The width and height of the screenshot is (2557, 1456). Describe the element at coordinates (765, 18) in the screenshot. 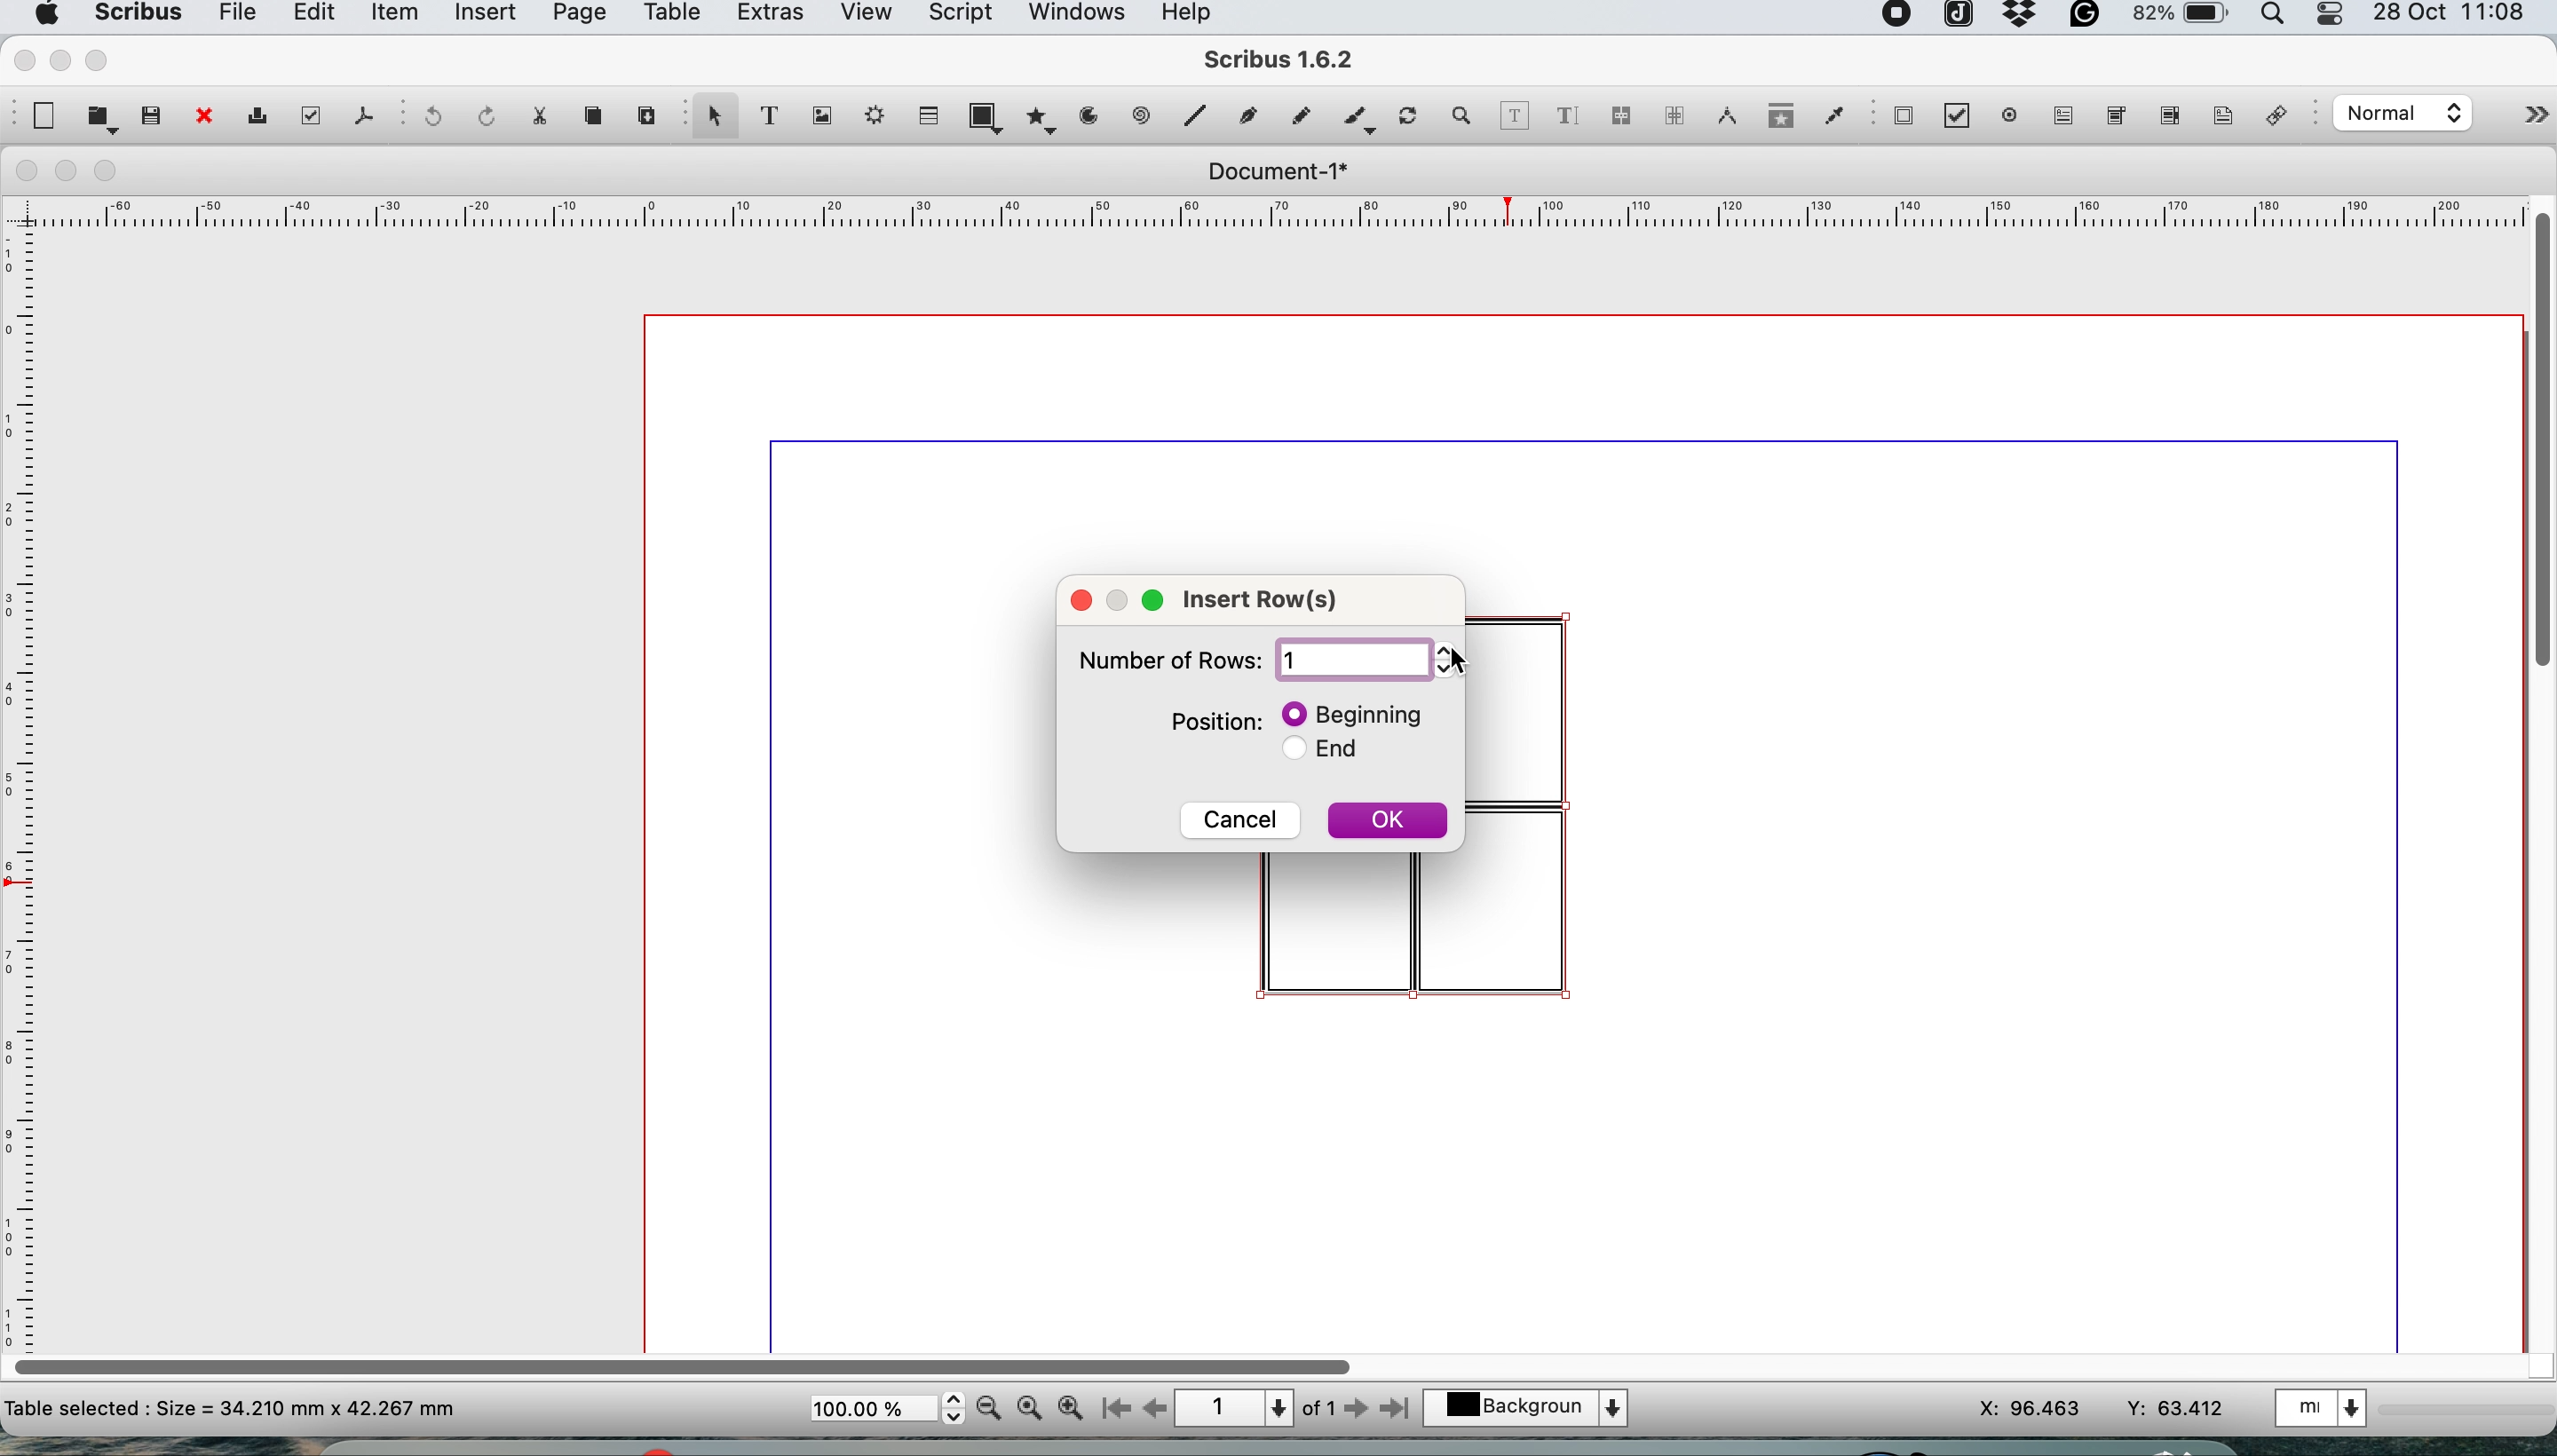

I see `extras` at that location.